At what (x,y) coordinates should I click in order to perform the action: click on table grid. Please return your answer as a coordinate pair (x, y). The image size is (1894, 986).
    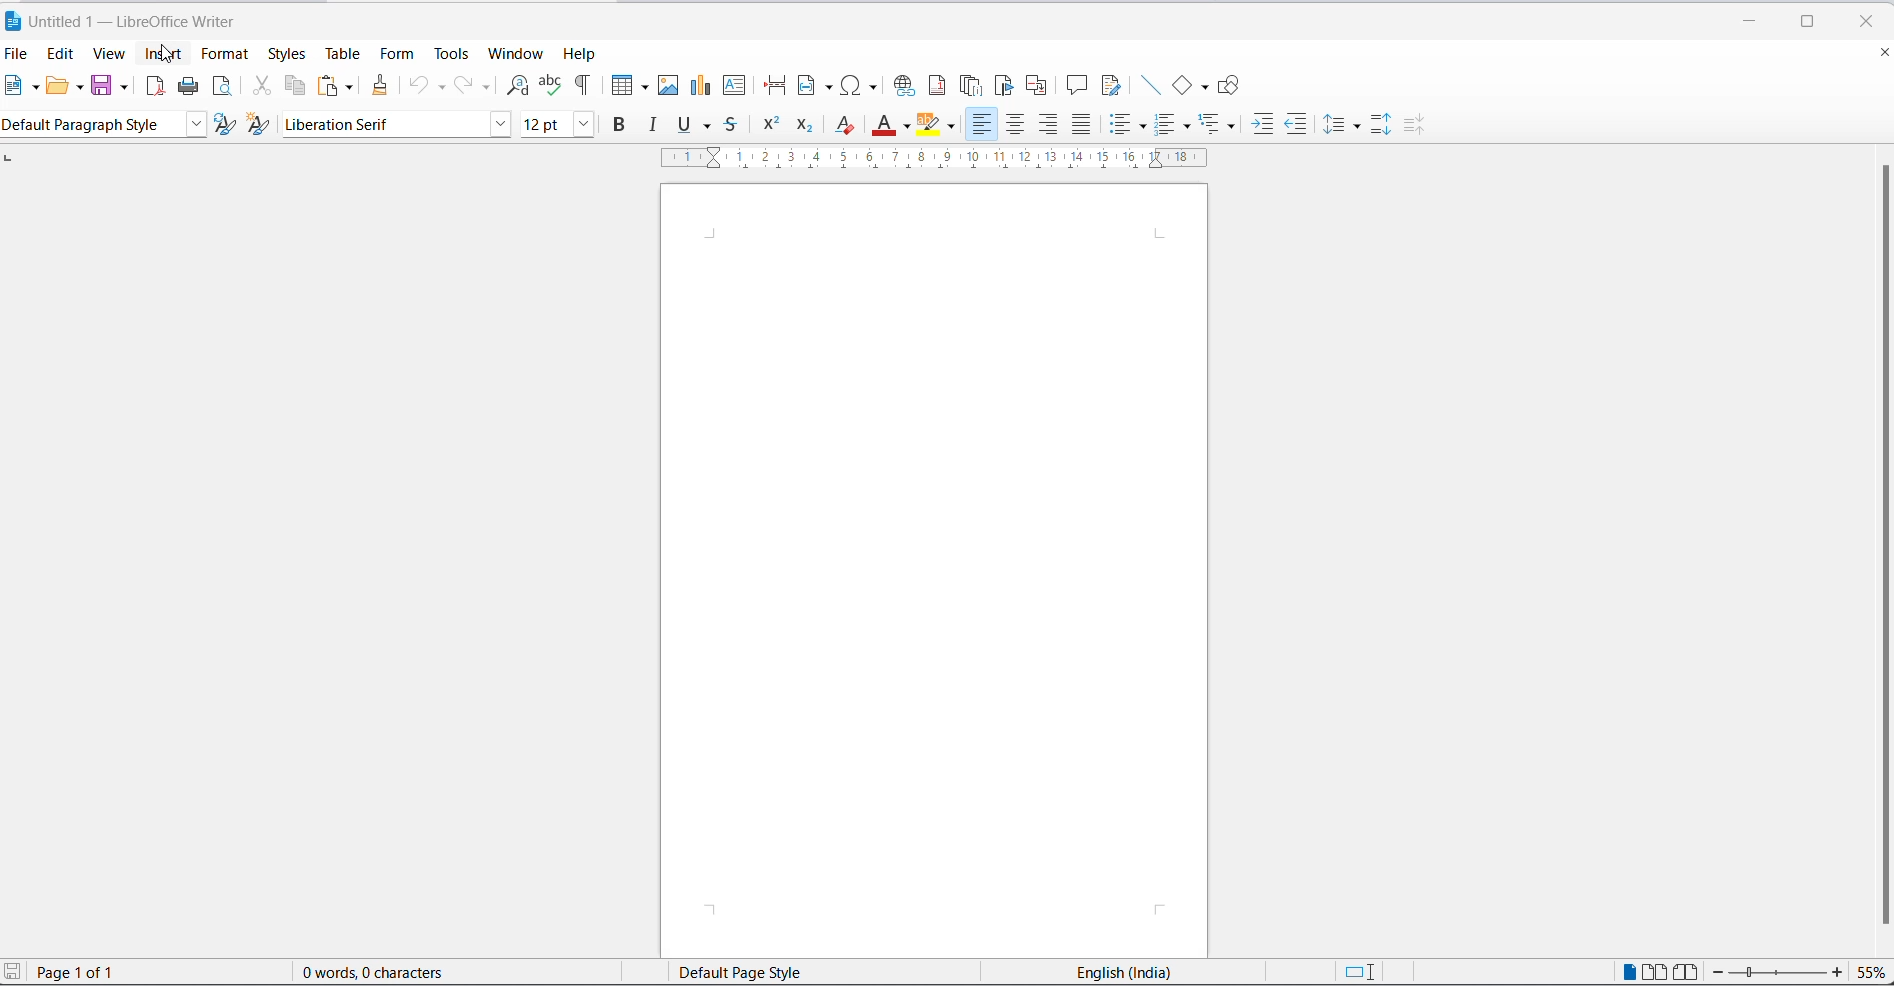
    Looking at the image, I should click on (642, 87).